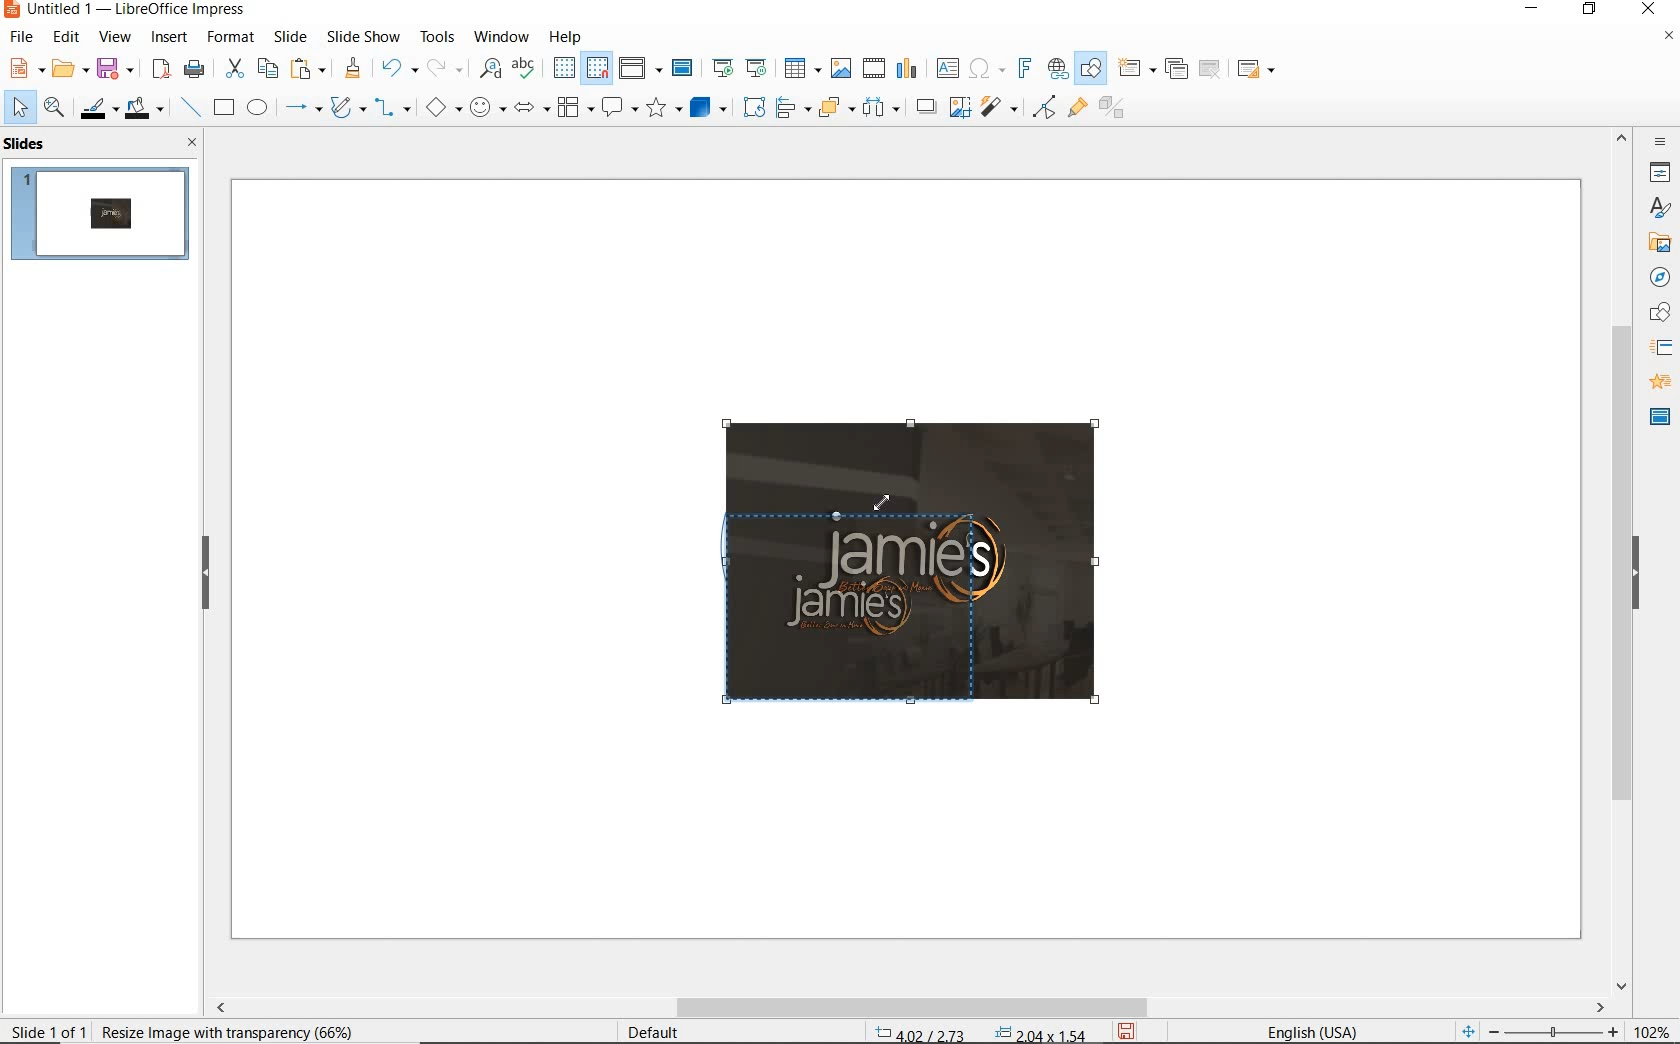  Describe the element at coordinates (187, 142) in the screenshot. I see `close` at that location.